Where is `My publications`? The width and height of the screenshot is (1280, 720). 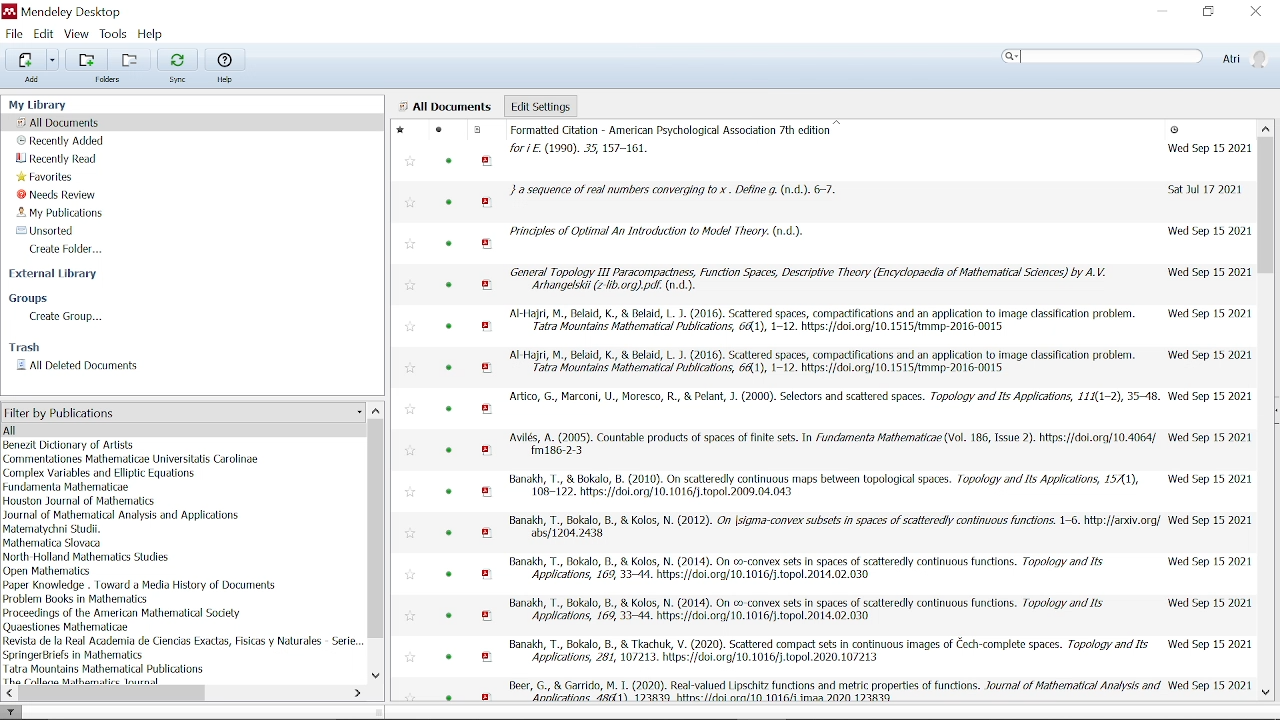 My publications is located at coordinates (62, 213).